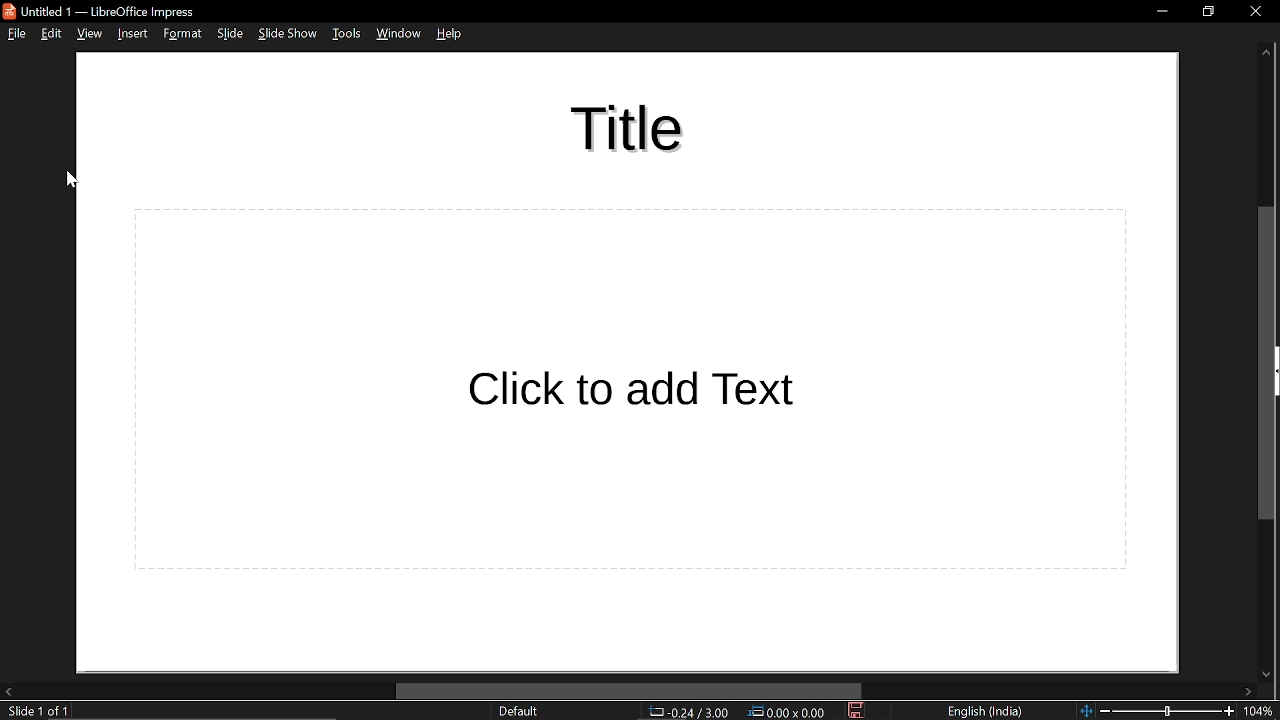 The image size is (1280, 720). I want to click on file, so click(16, 33).